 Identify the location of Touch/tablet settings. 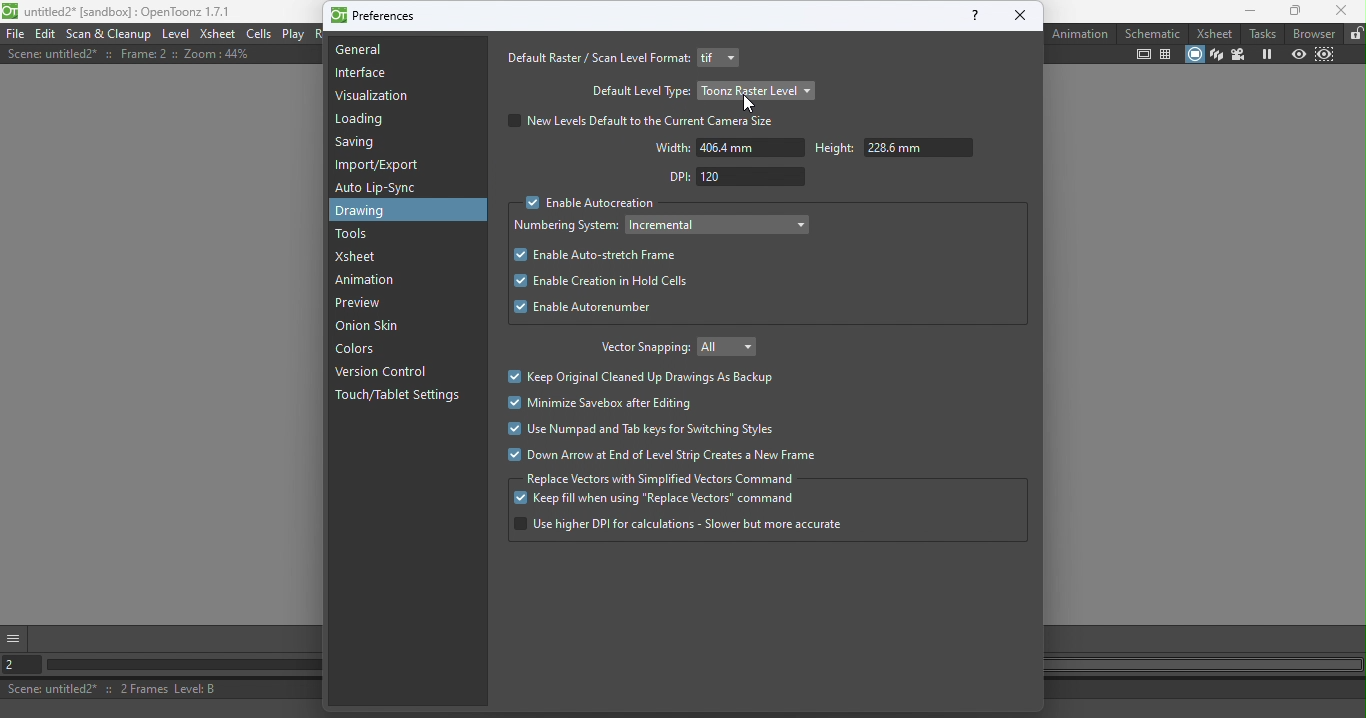
(403, 396).